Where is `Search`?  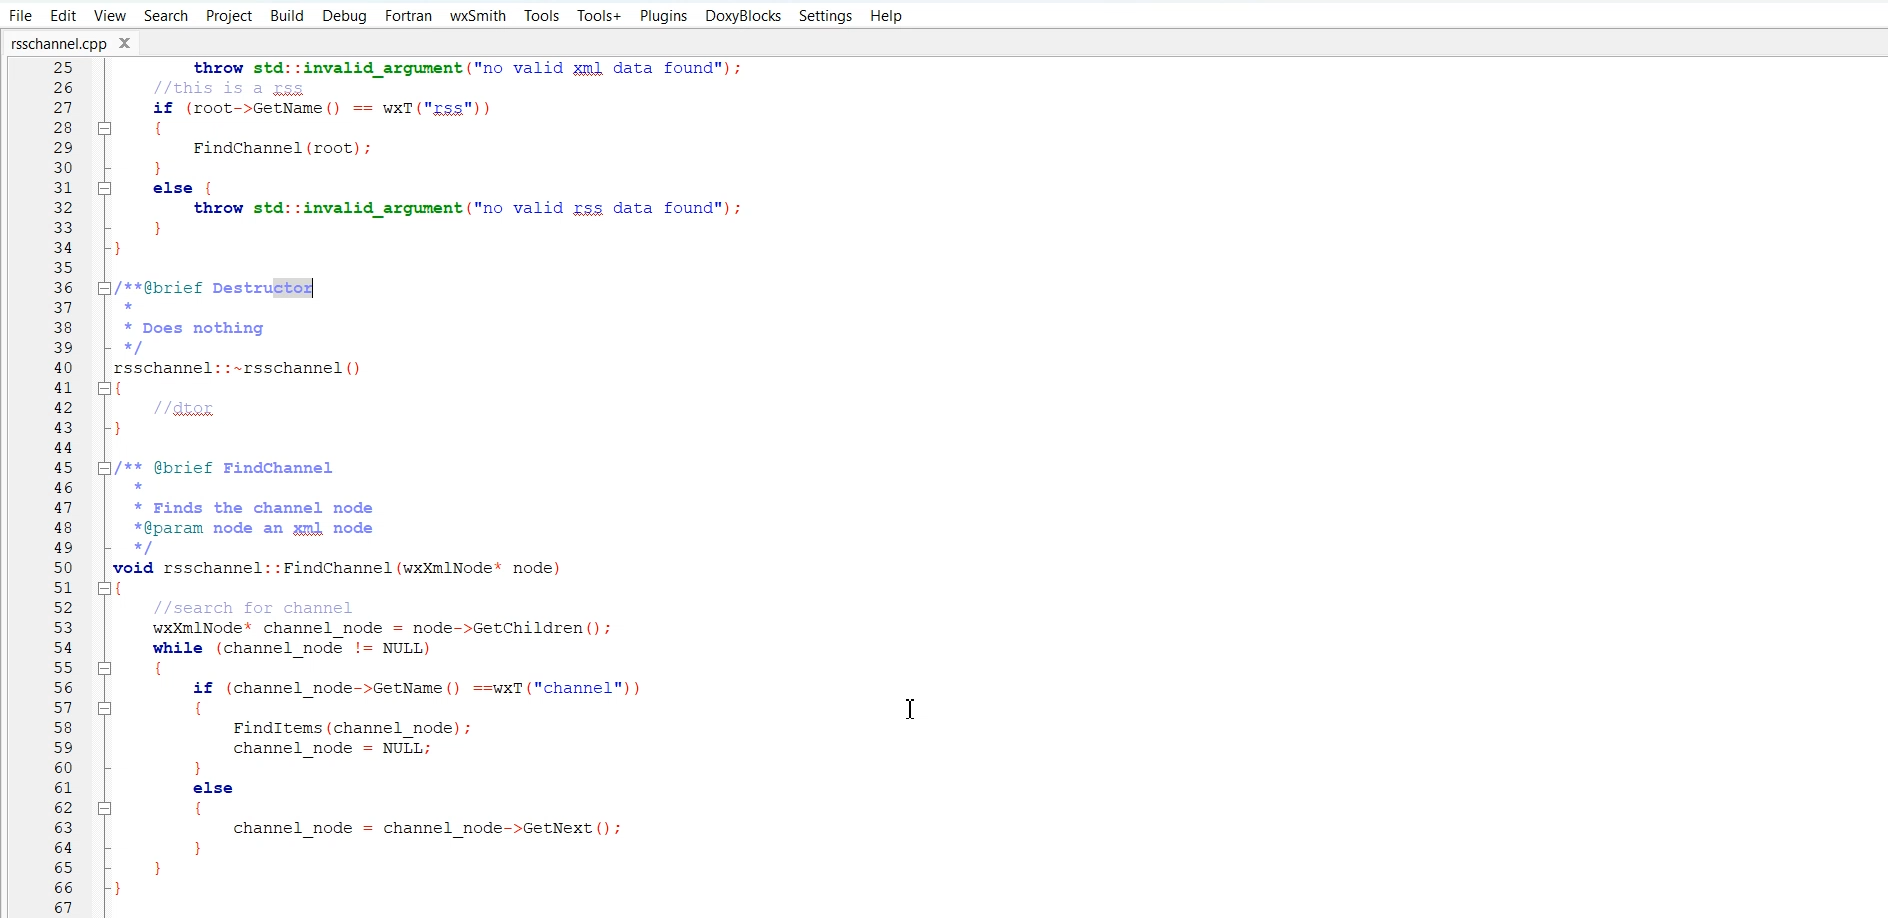
Search is located at coordinates (165, 16).